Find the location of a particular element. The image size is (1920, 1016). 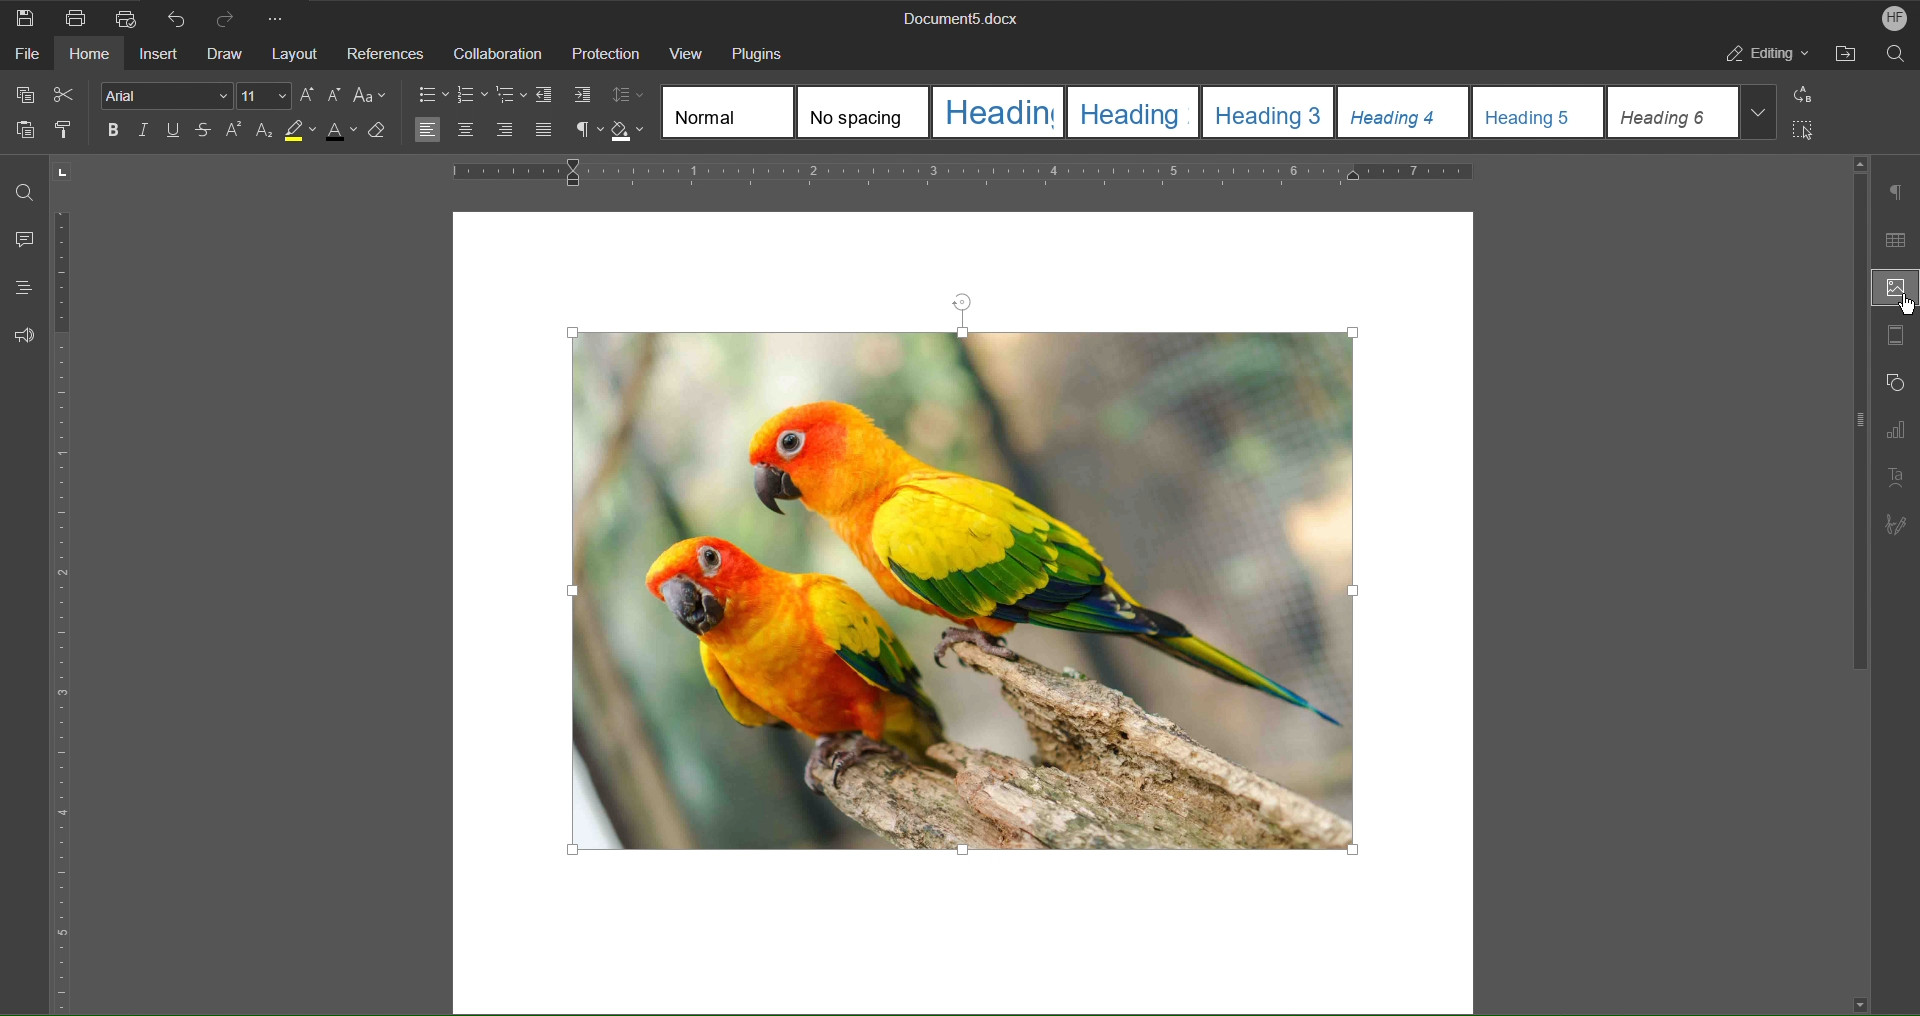

Table Settings is located at coordinates (1896, 240).